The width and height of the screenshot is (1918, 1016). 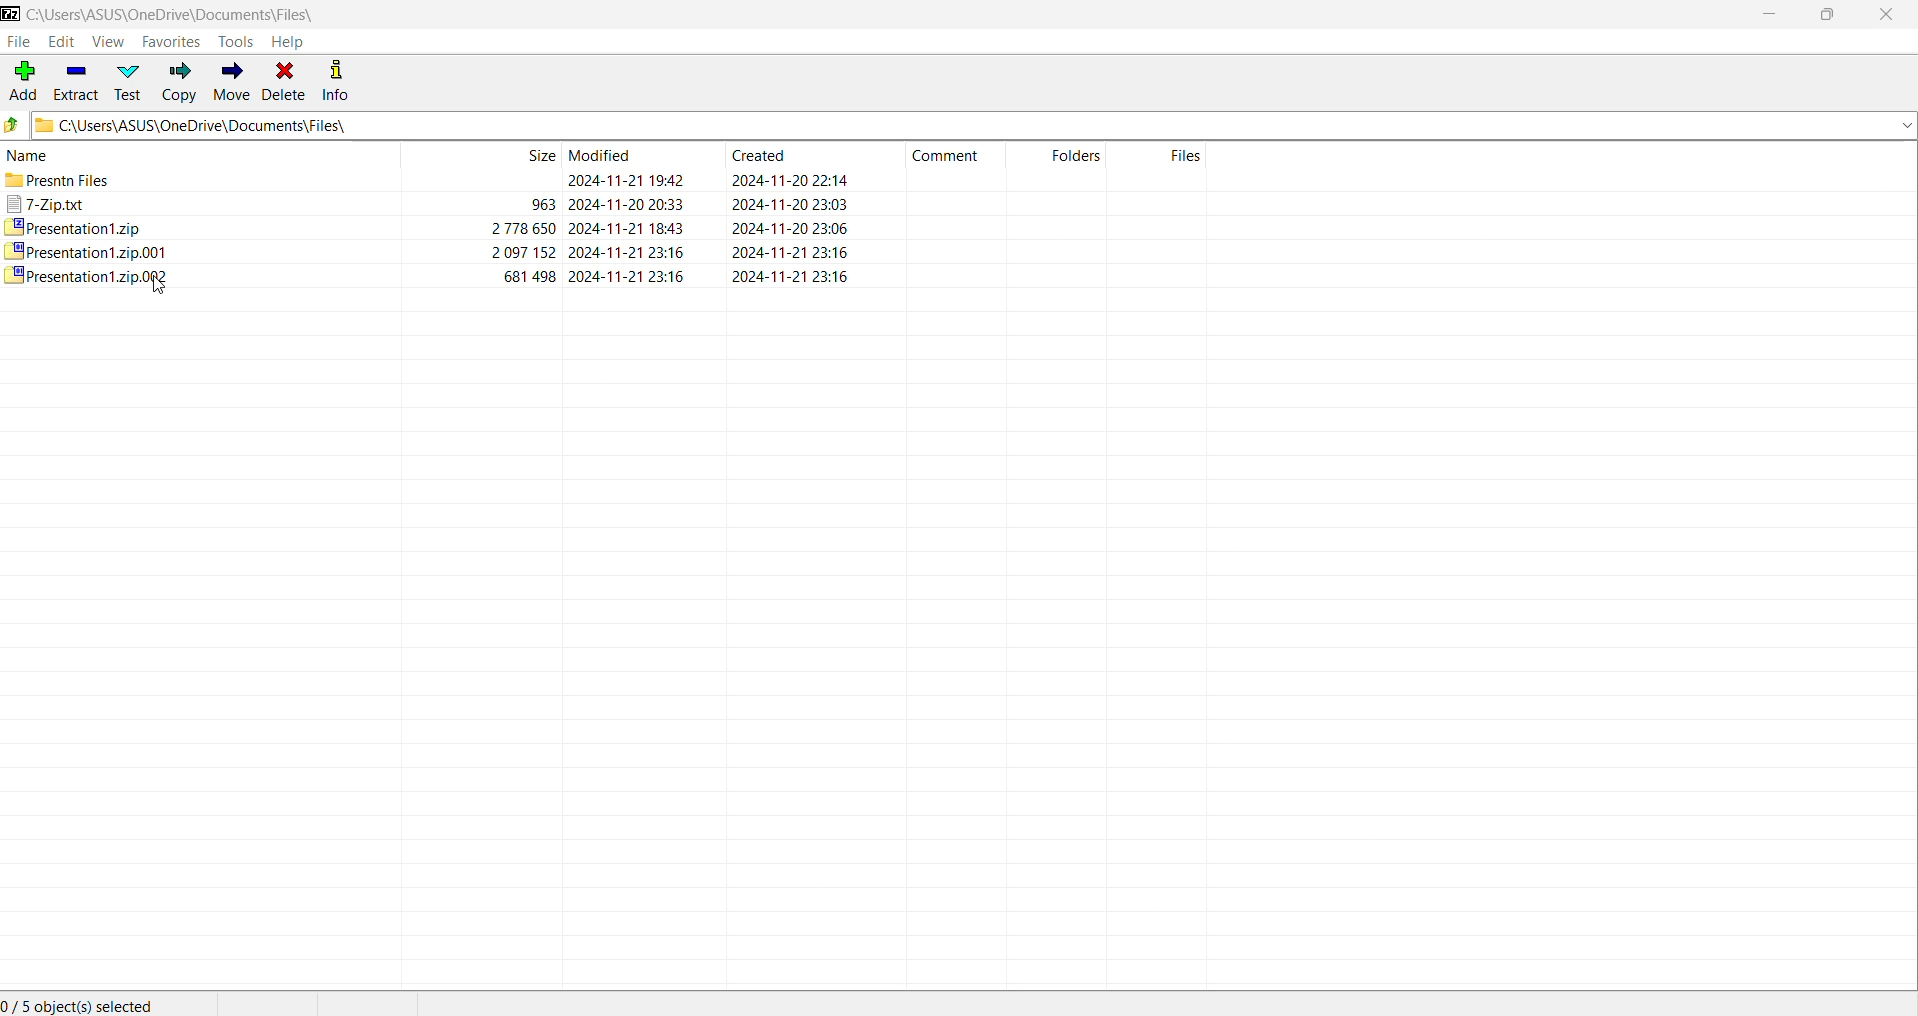 I want to click on c\users\ASUS\OneDrive\Documents\Files\, so click(x=179, y=14).